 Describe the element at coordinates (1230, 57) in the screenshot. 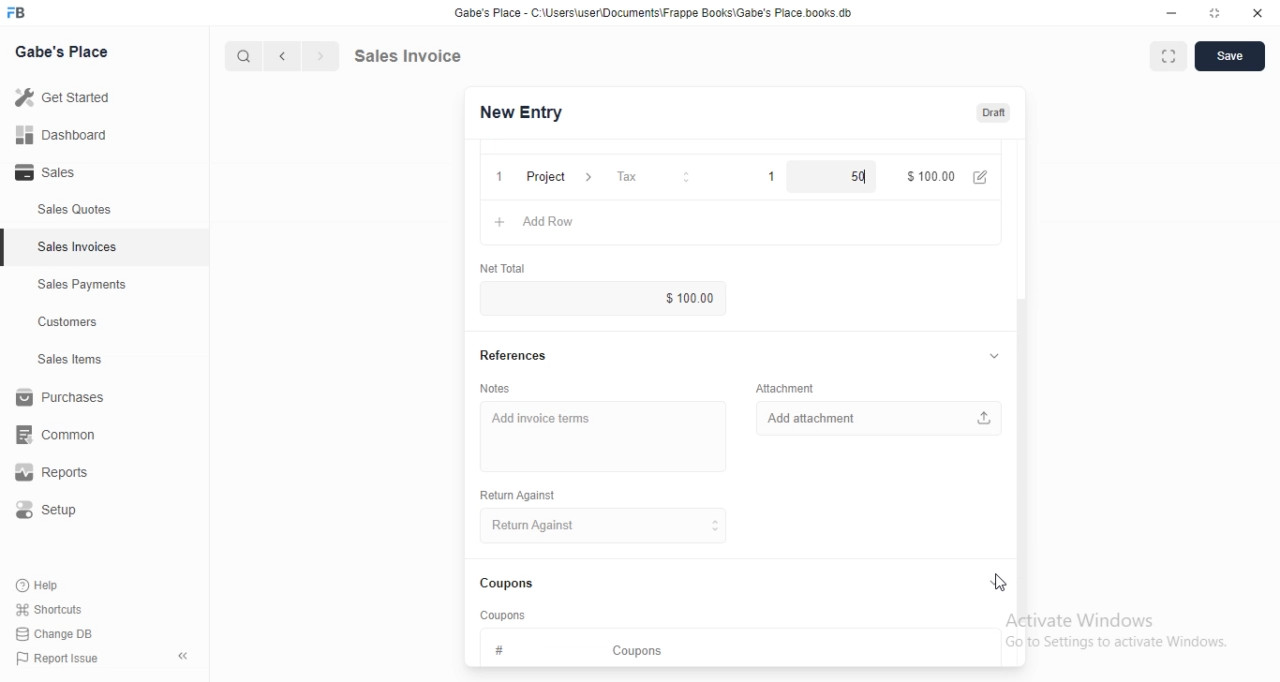

I see `Save` at that location.